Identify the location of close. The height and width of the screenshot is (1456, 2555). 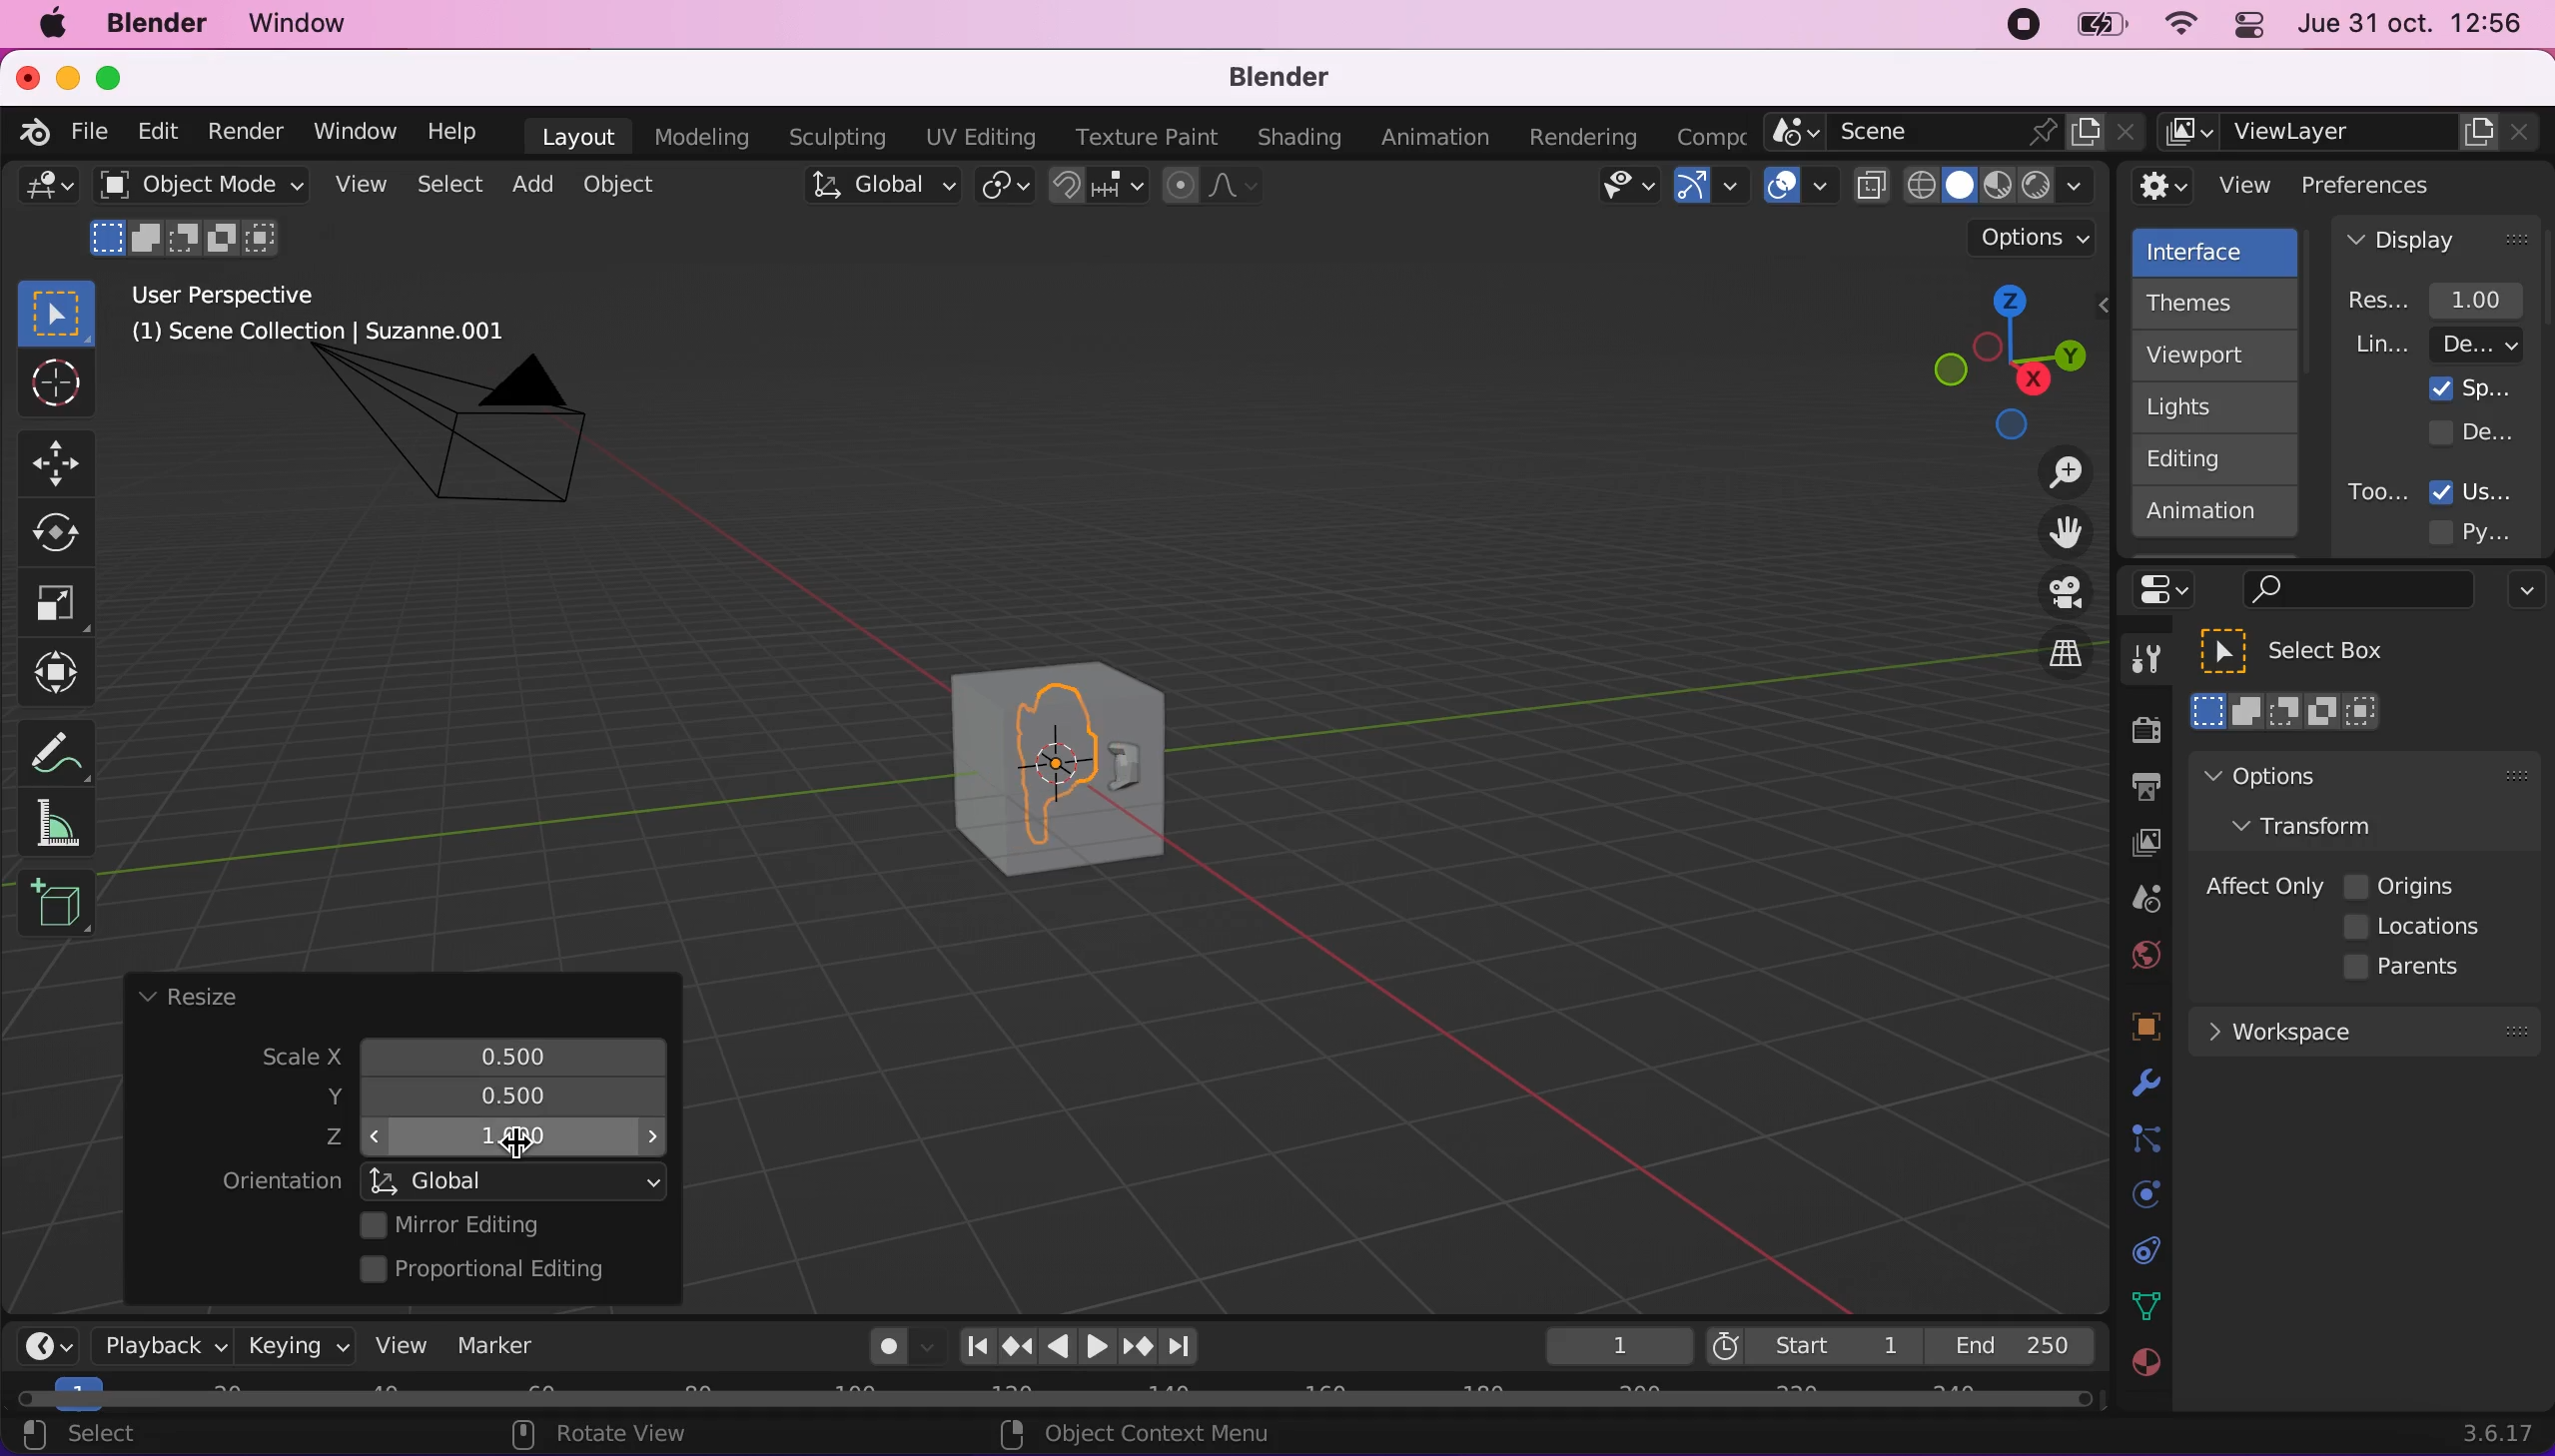
(26, 76).